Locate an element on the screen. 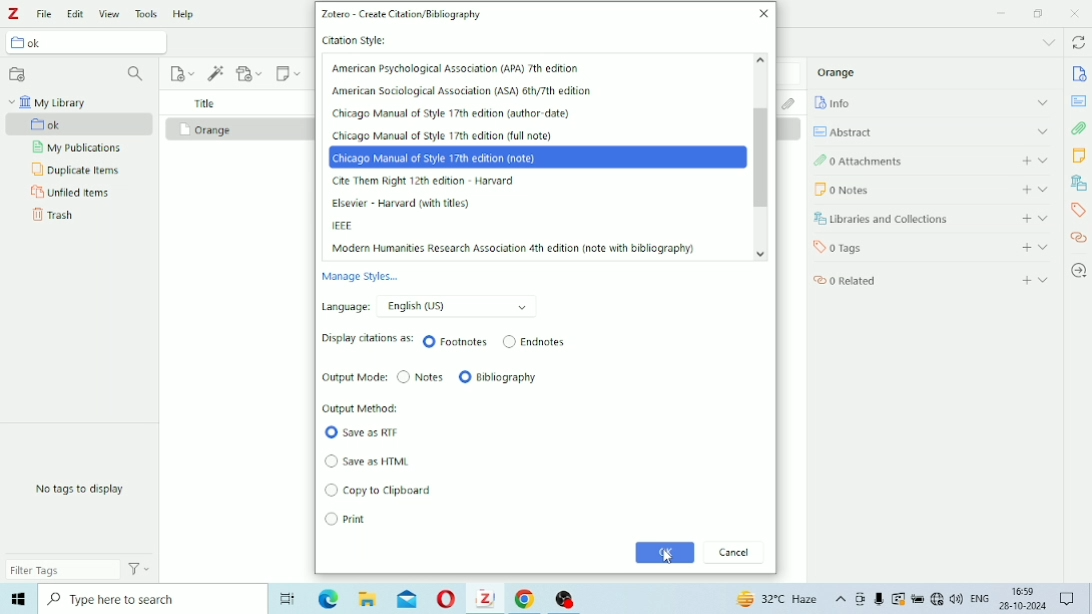 This screenshot has height=614, width=1092. Speakers is located at coordinates (957, 599).